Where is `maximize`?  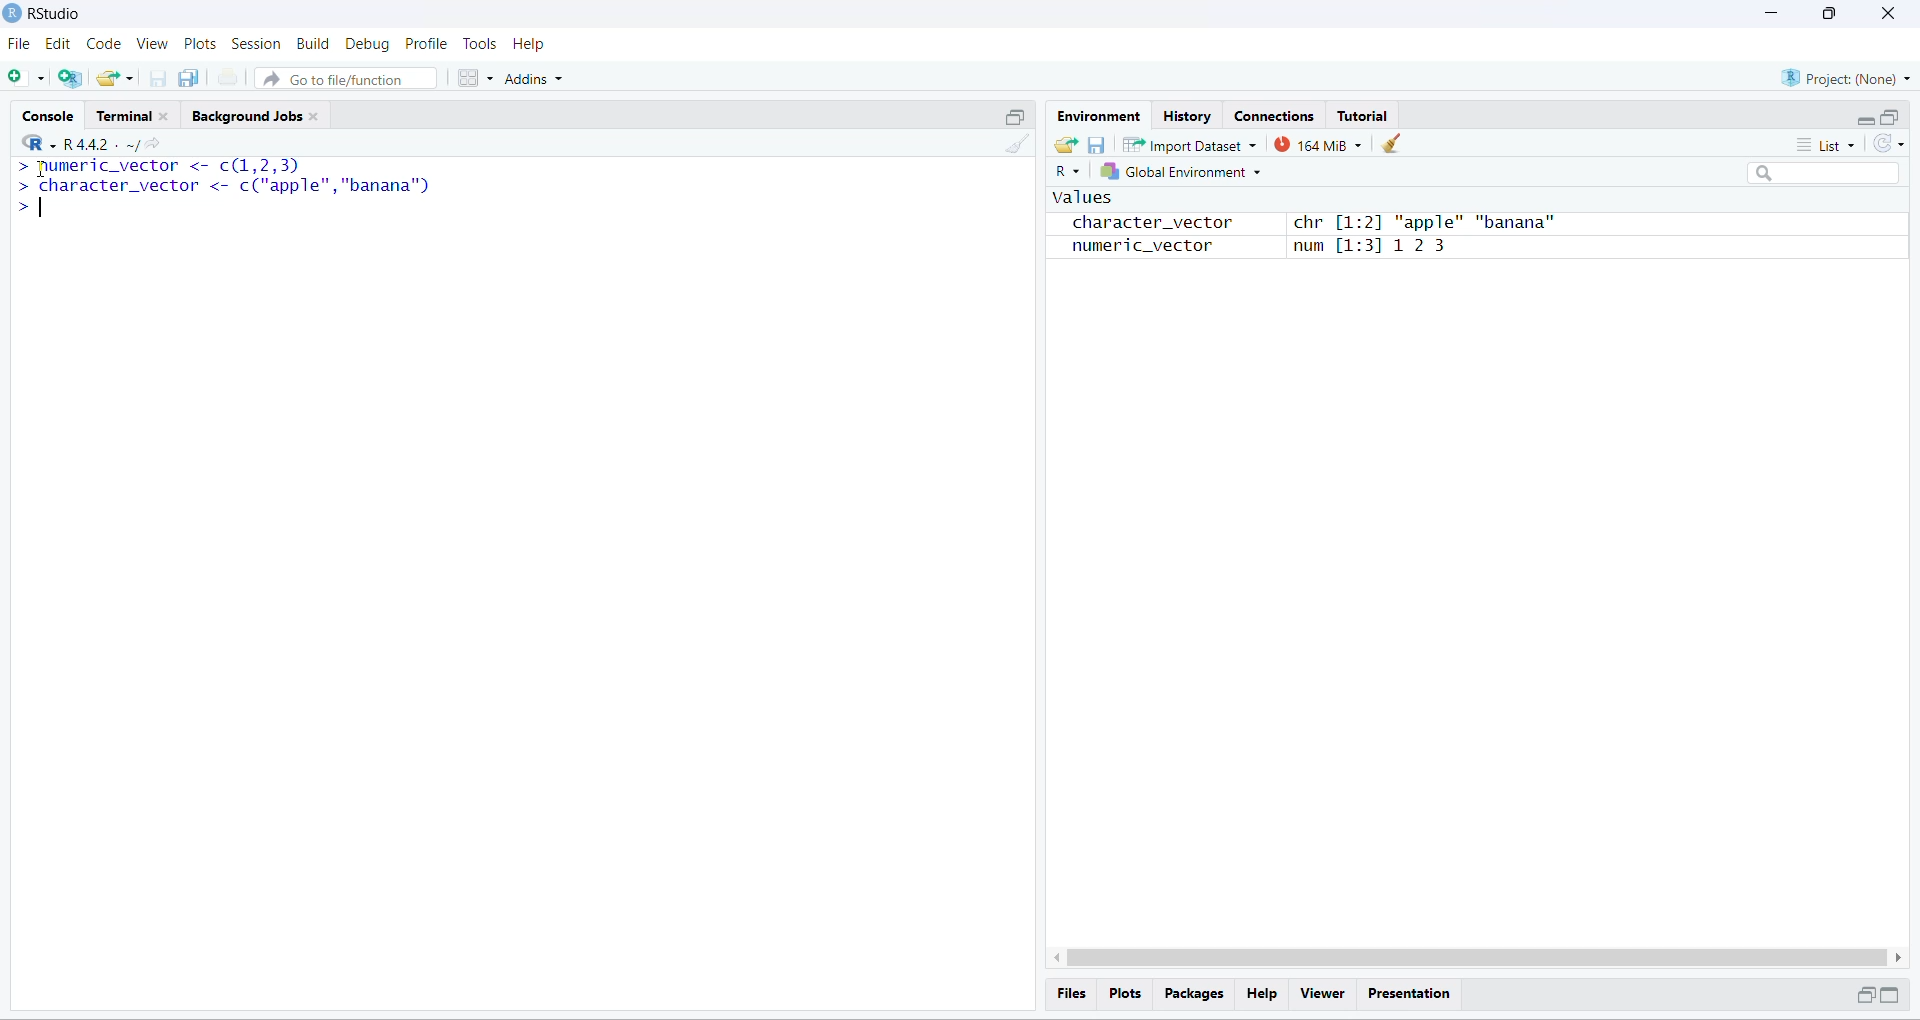 maximize is located at coordinates (1015, 116).